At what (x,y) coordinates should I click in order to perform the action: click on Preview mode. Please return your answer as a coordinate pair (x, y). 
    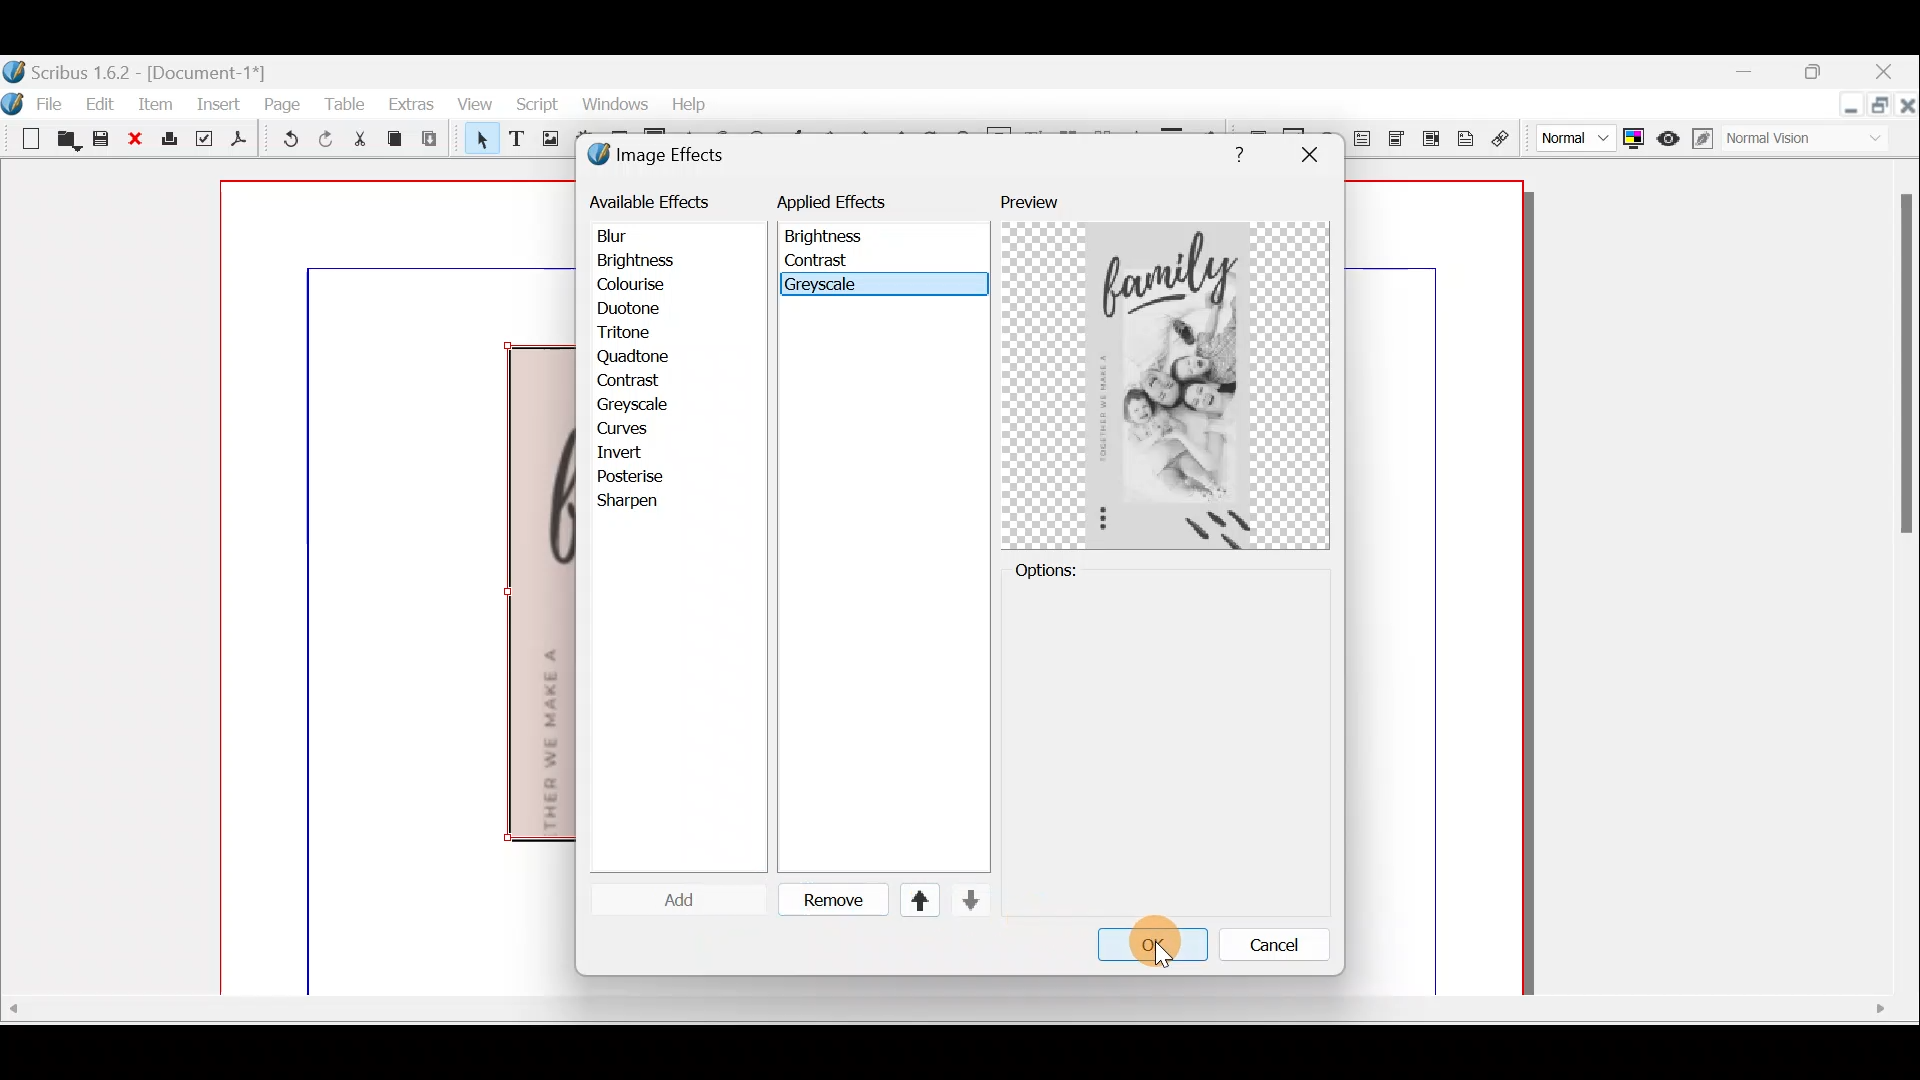
    Looking at the image, I should click on (1664, 134).